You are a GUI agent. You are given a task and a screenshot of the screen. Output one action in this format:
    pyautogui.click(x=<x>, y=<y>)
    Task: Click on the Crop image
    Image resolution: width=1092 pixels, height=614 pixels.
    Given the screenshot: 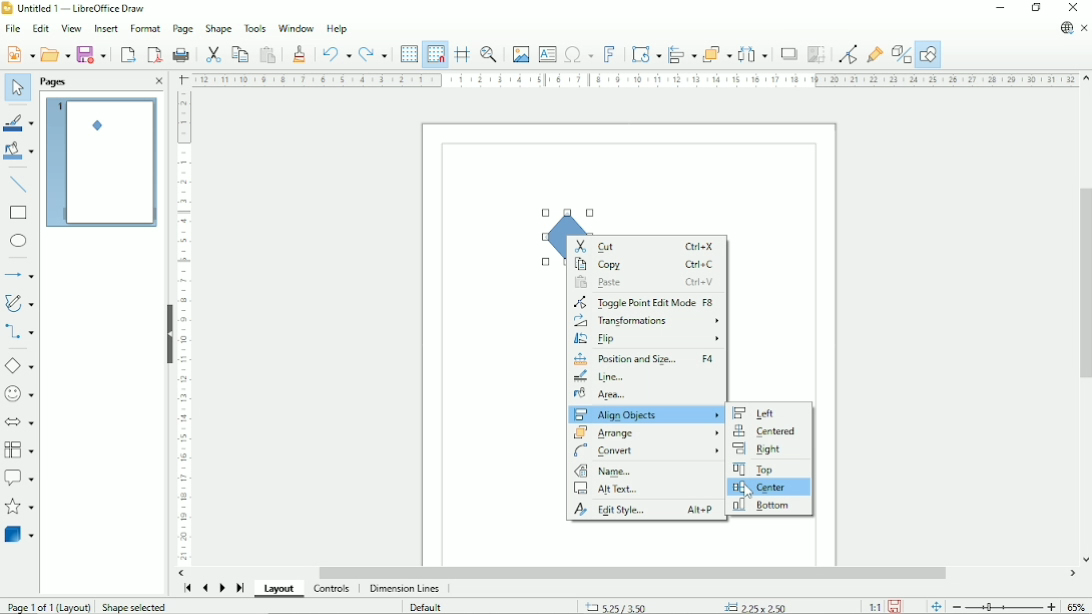 What is the action you would take?
    pyautogui.click(x=817, y=54)
    